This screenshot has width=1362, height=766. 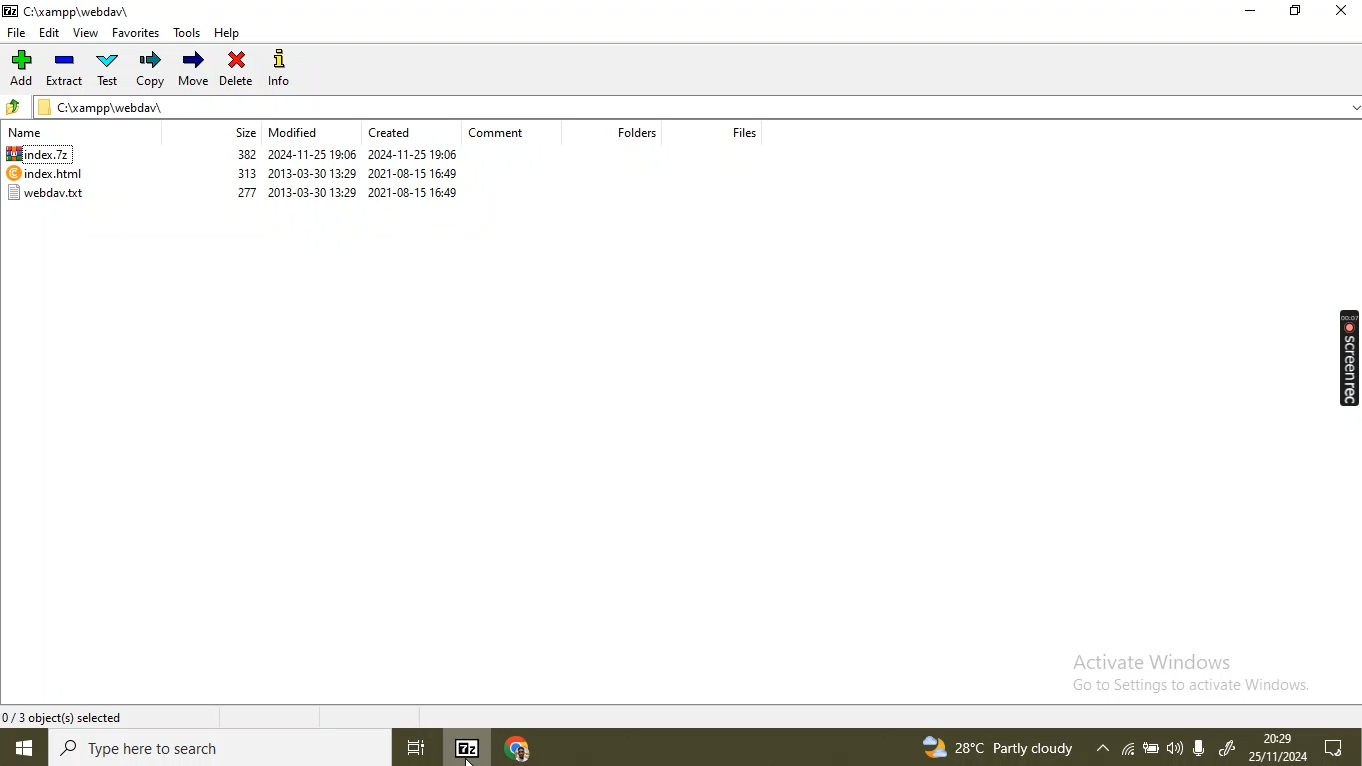 I want to click on file, so click(x=14, y=33).